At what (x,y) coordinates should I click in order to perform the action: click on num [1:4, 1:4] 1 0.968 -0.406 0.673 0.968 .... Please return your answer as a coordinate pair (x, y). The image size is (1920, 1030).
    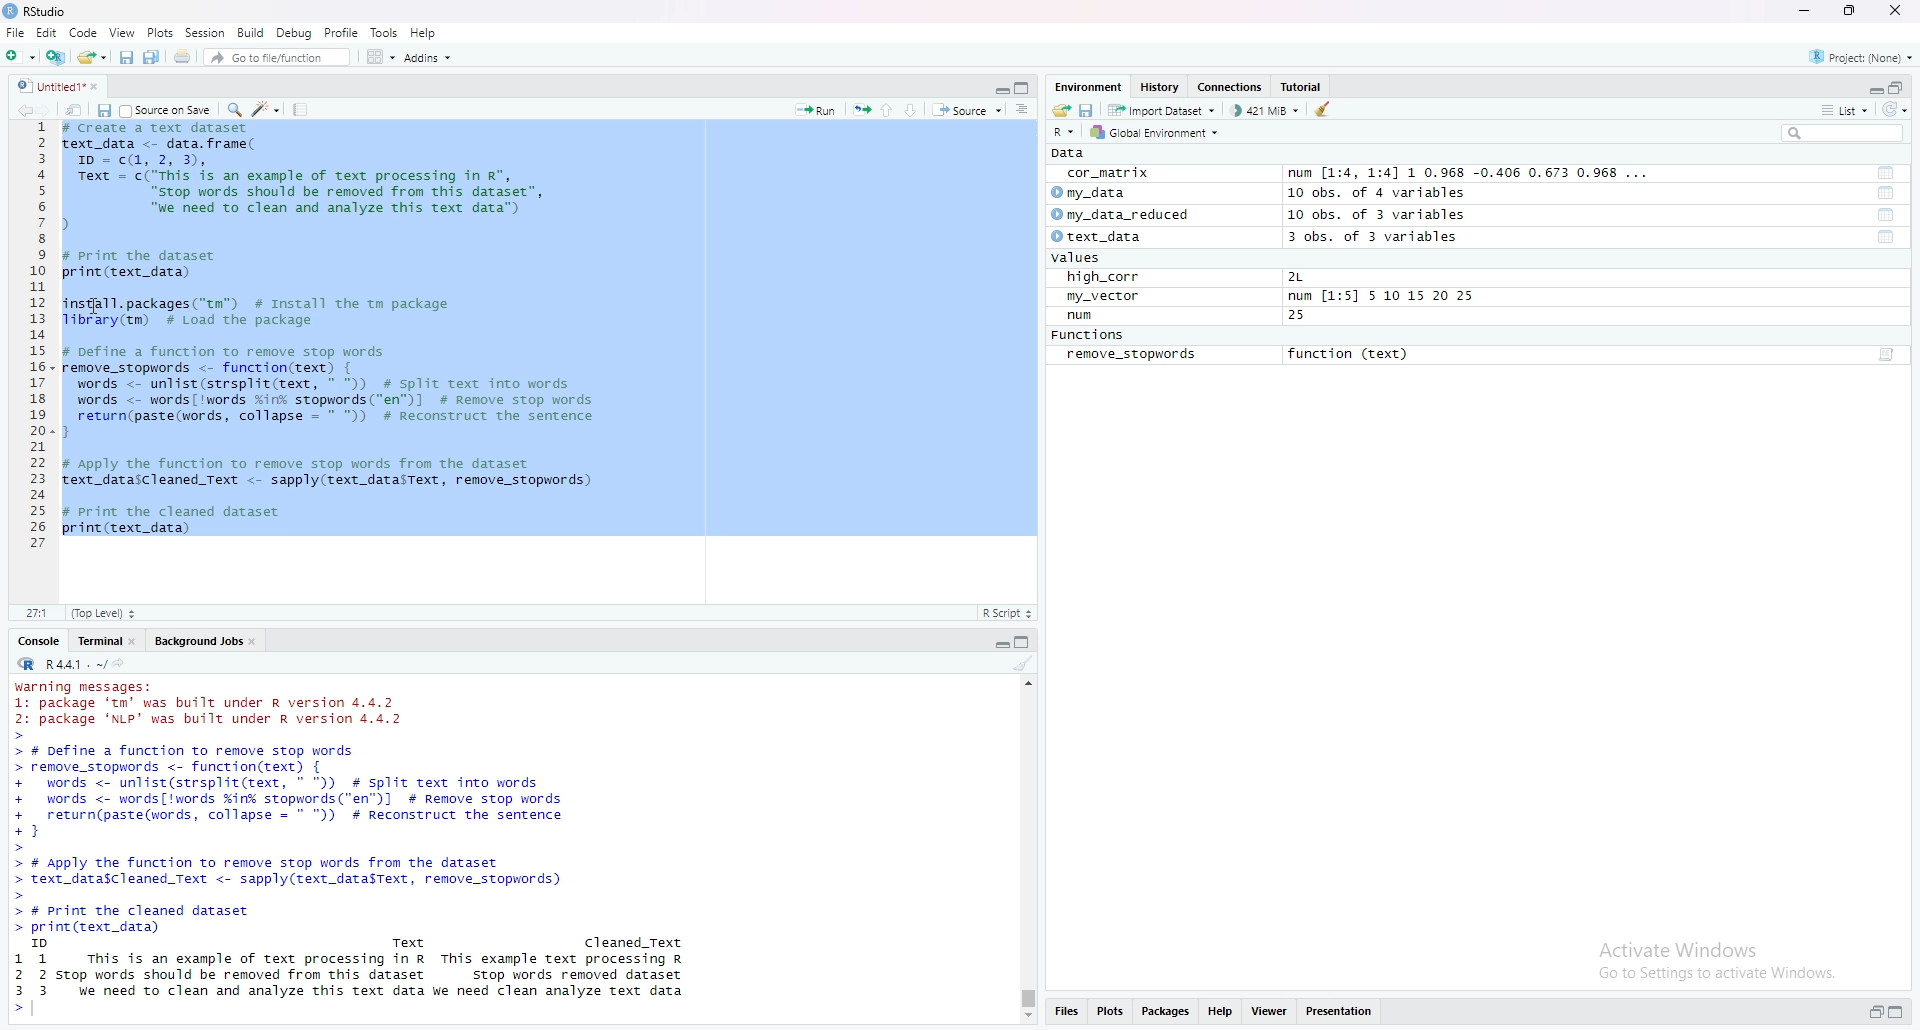
    Looking at the image, I should click on (1474, 171).